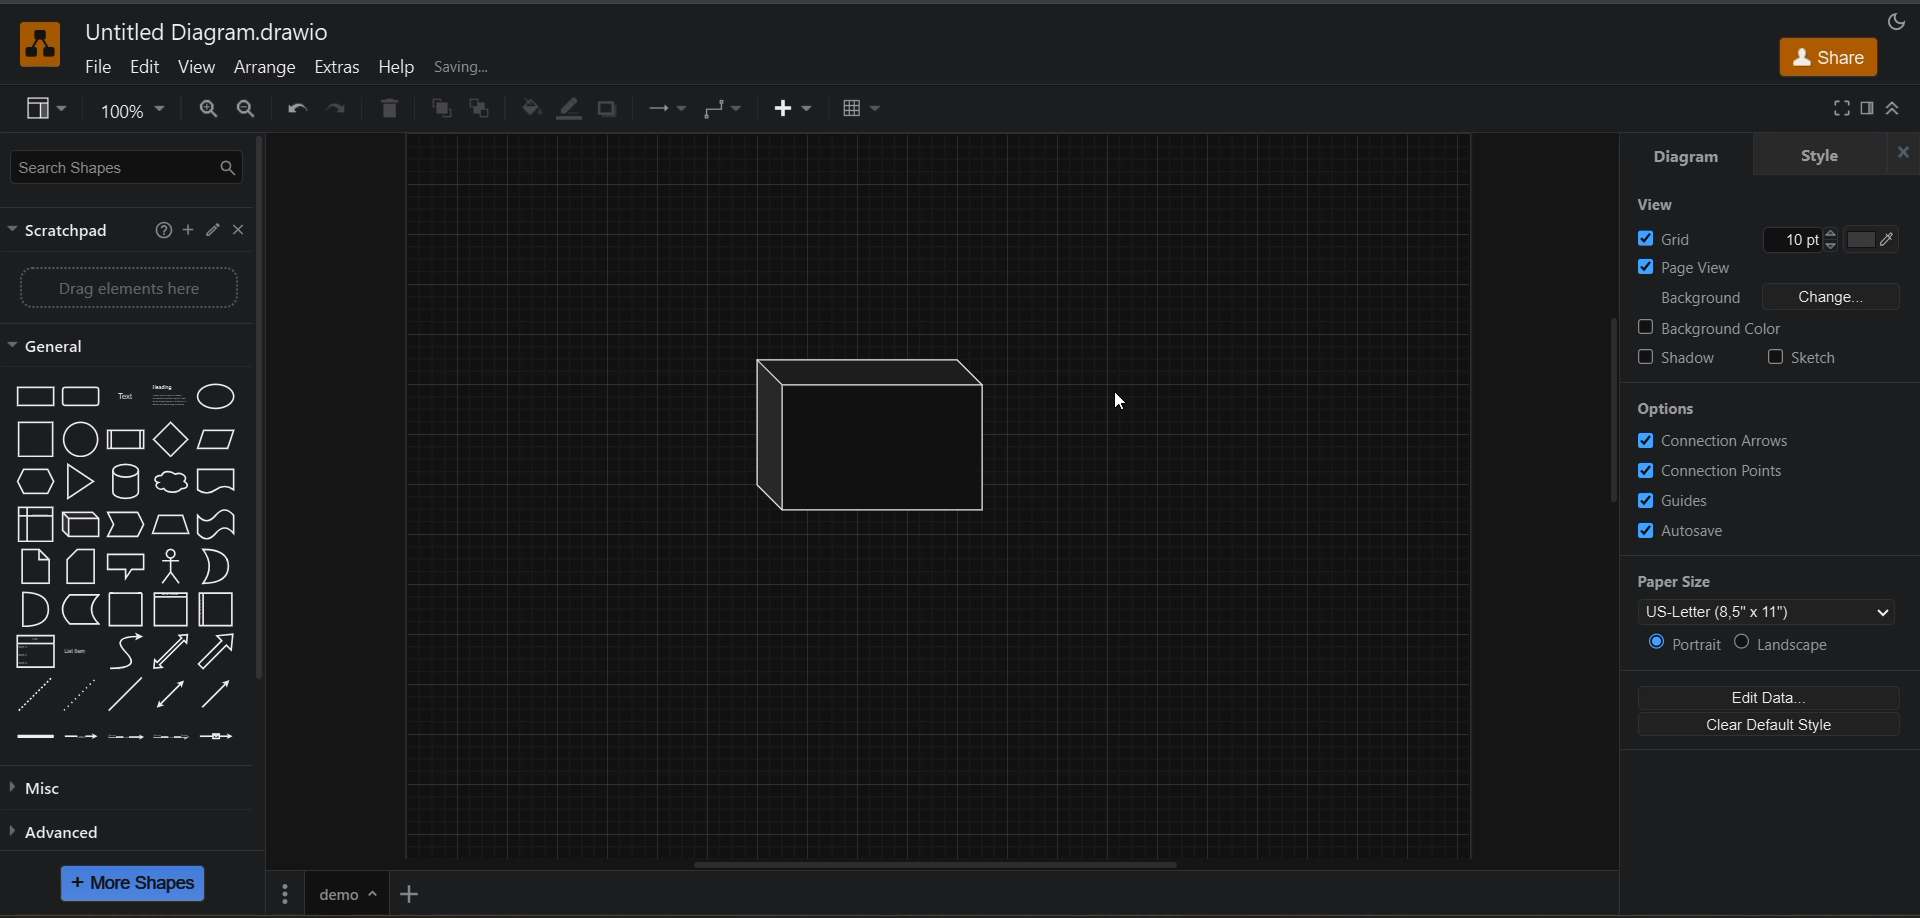 This screenshot has width=1920, height=918. I want to click on clear default style, so click(1770, 727).